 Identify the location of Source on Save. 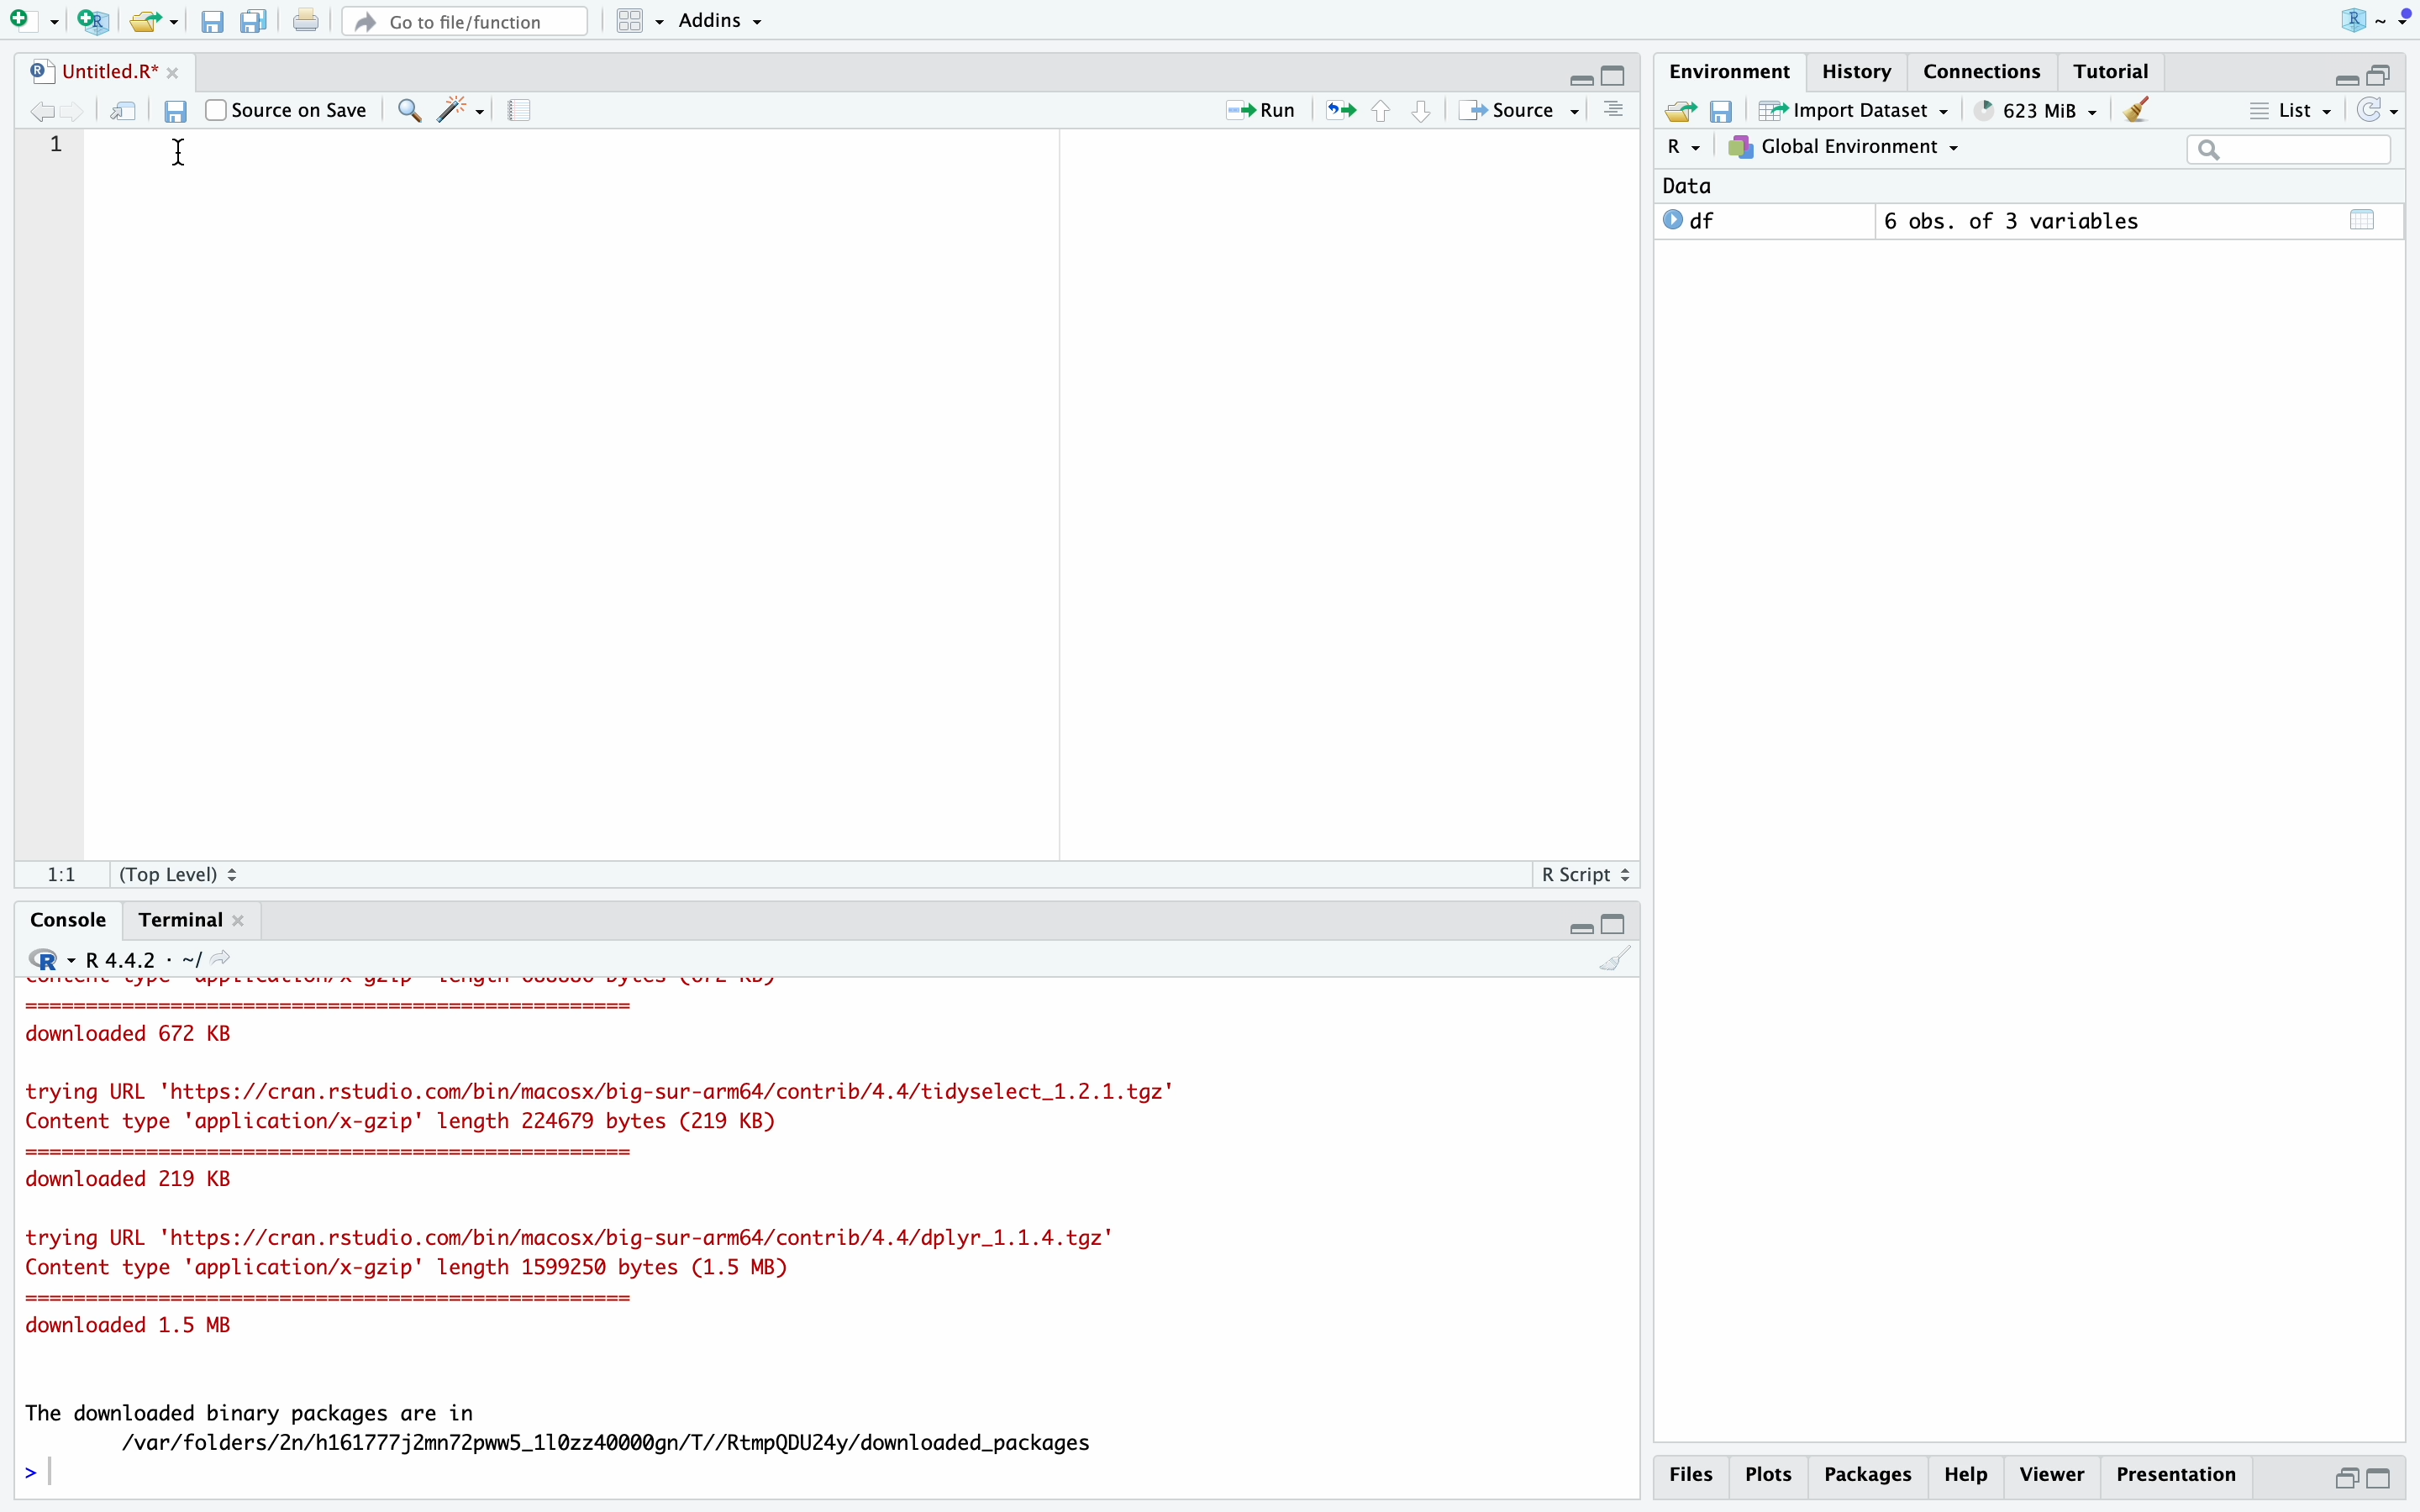
(284, 108).